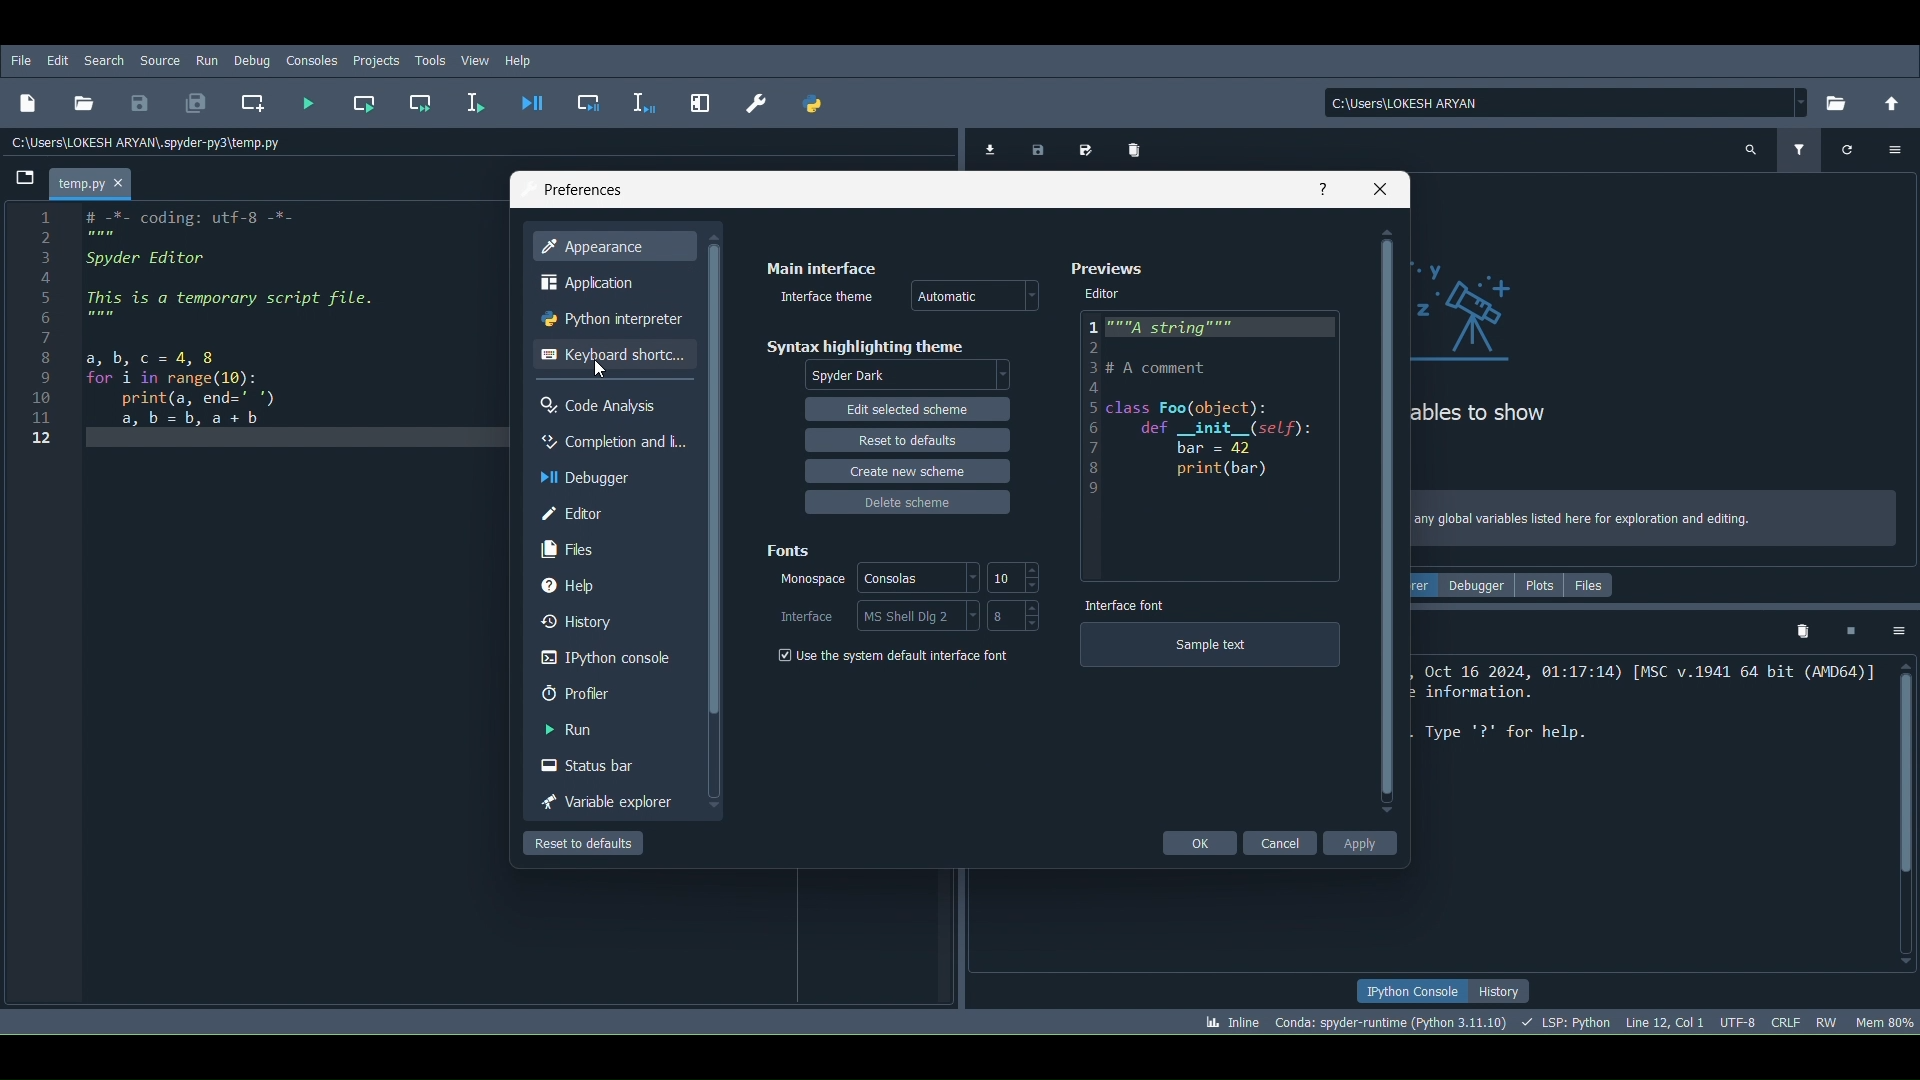  What do you see at coordinates (1593, 590) in the screenshot?
I see `Files` at bounding box center [1593, 590].